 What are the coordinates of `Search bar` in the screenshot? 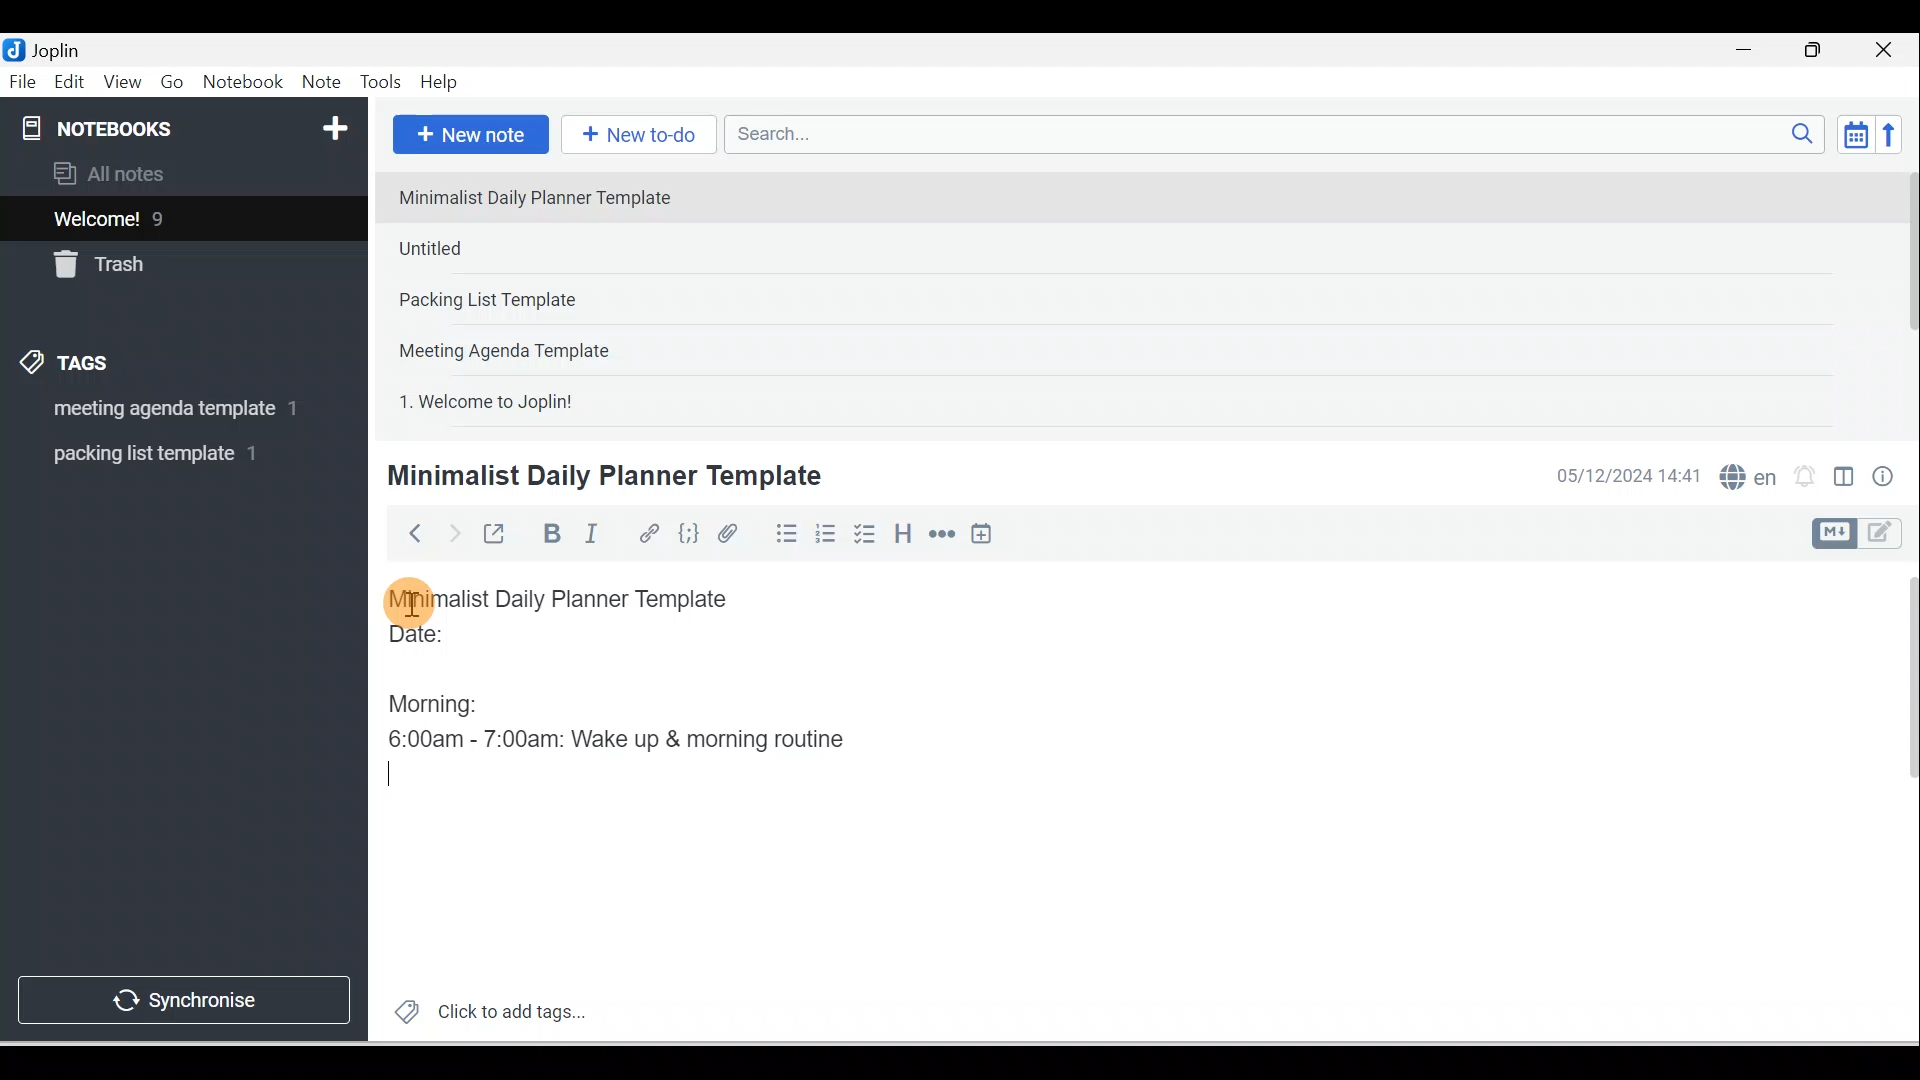 It's located at (1281, 134).